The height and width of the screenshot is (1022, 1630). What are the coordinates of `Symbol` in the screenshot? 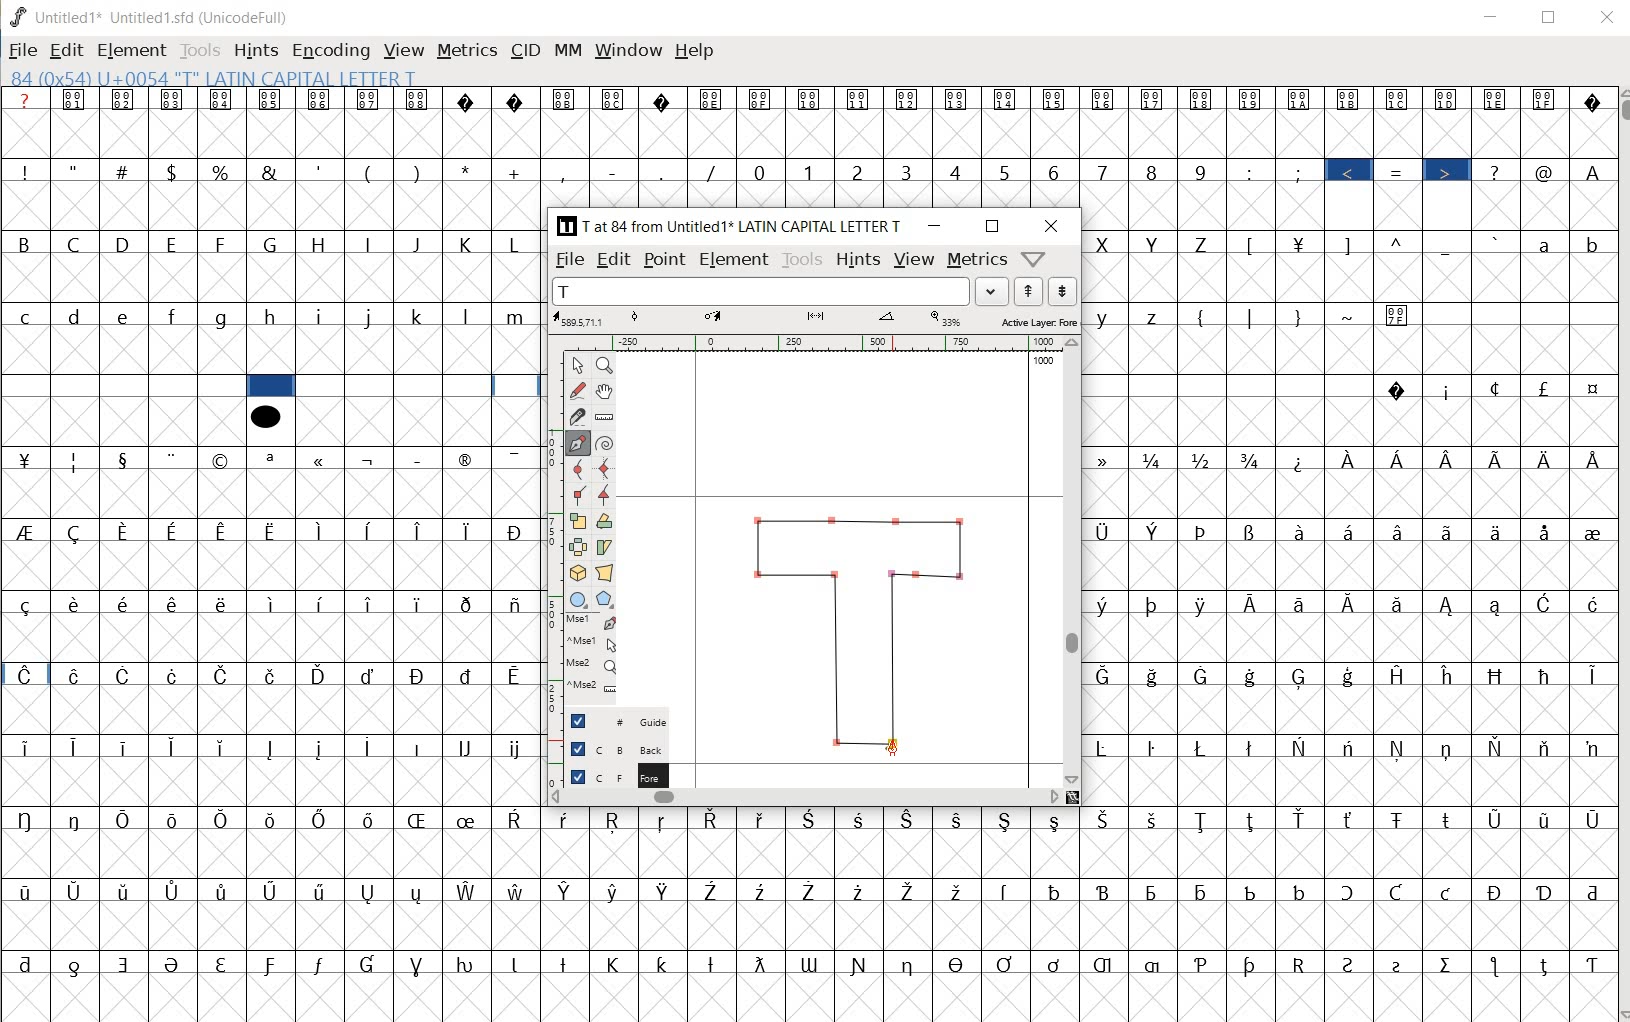 It's located at (1351, 531).